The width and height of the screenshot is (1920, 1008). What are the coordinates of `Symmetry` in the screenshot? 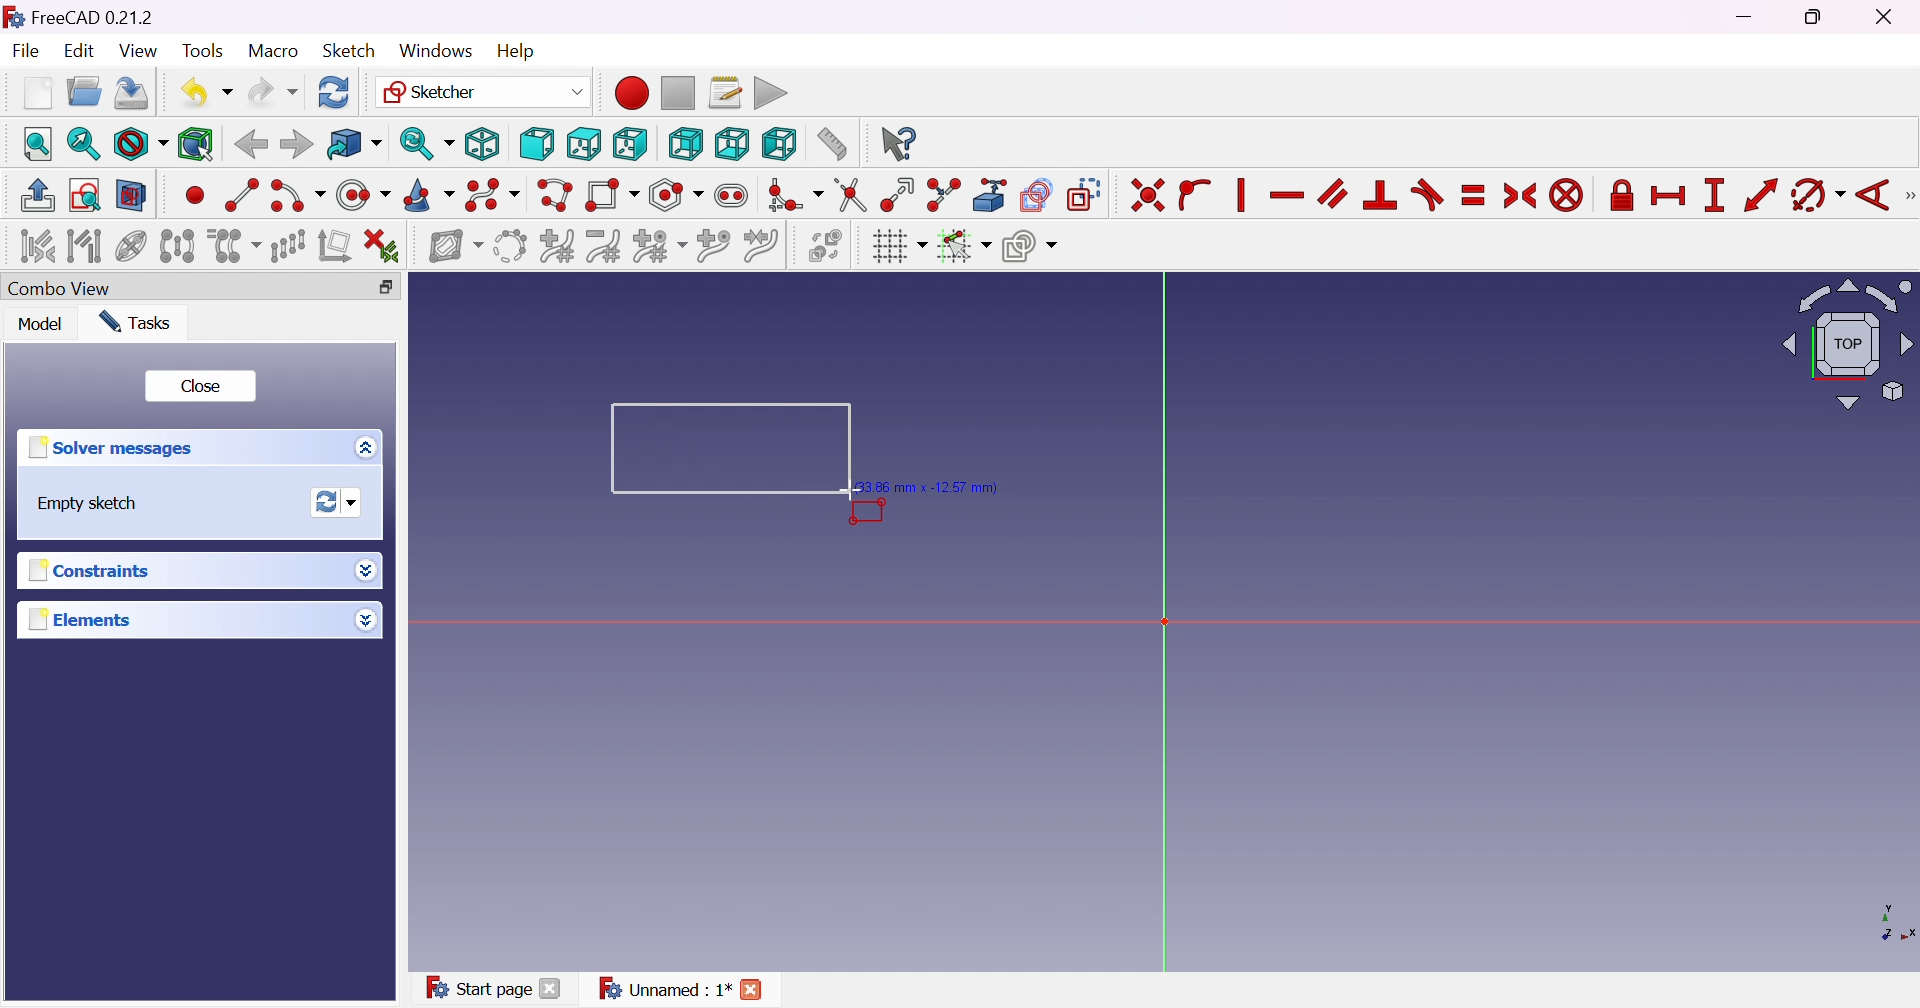 It's located at (177, 245).